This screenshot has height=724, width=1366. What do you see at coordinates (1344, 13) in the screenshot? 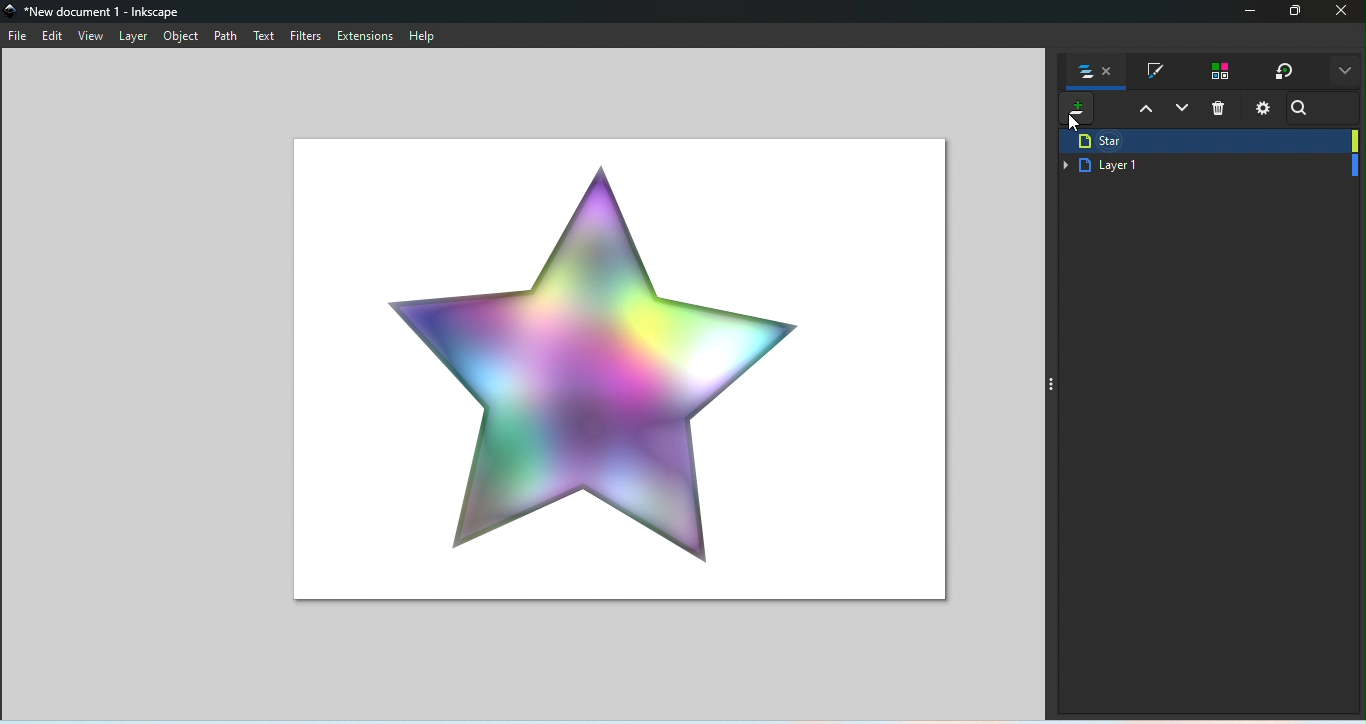
I see `Close` at bounding box center [1344, 13].